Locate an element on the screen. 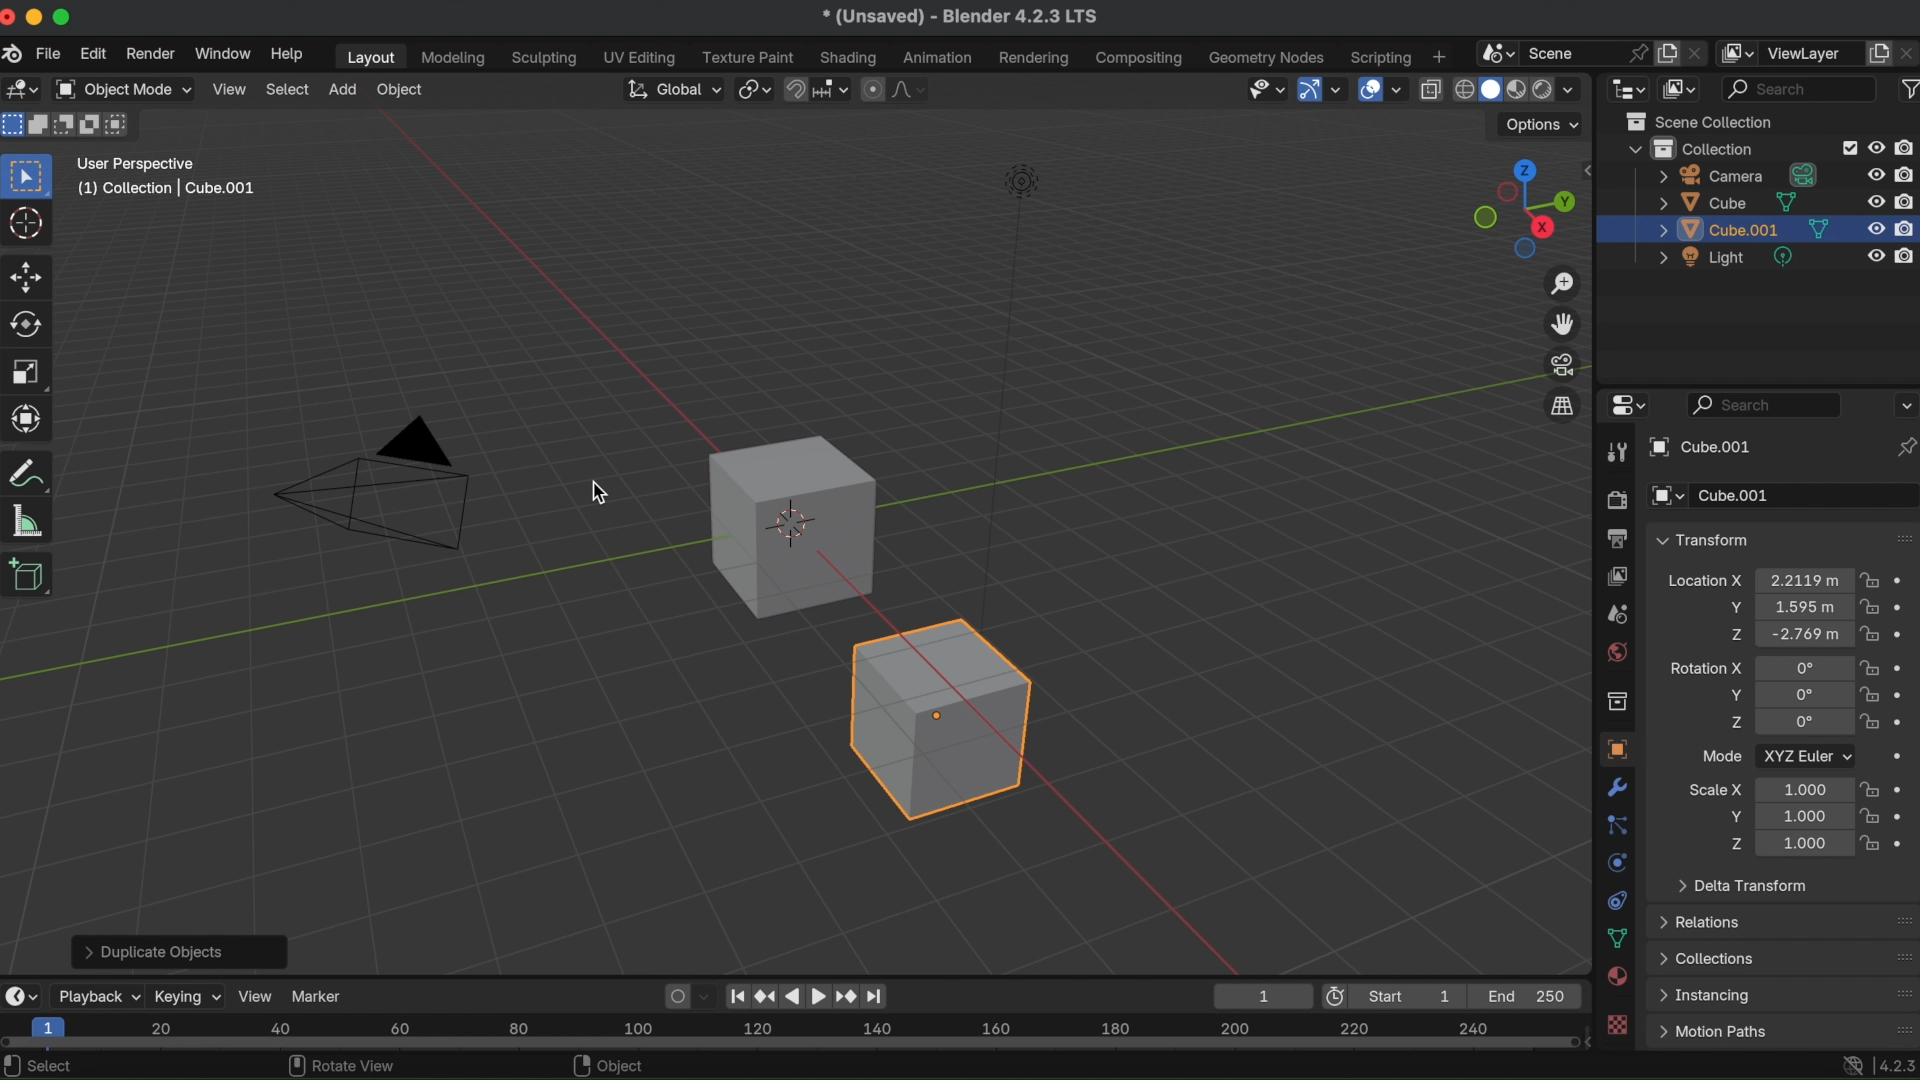 The height and width of the screenshot is (1080, 1920). location of object is located at coordinates (1804, 634).